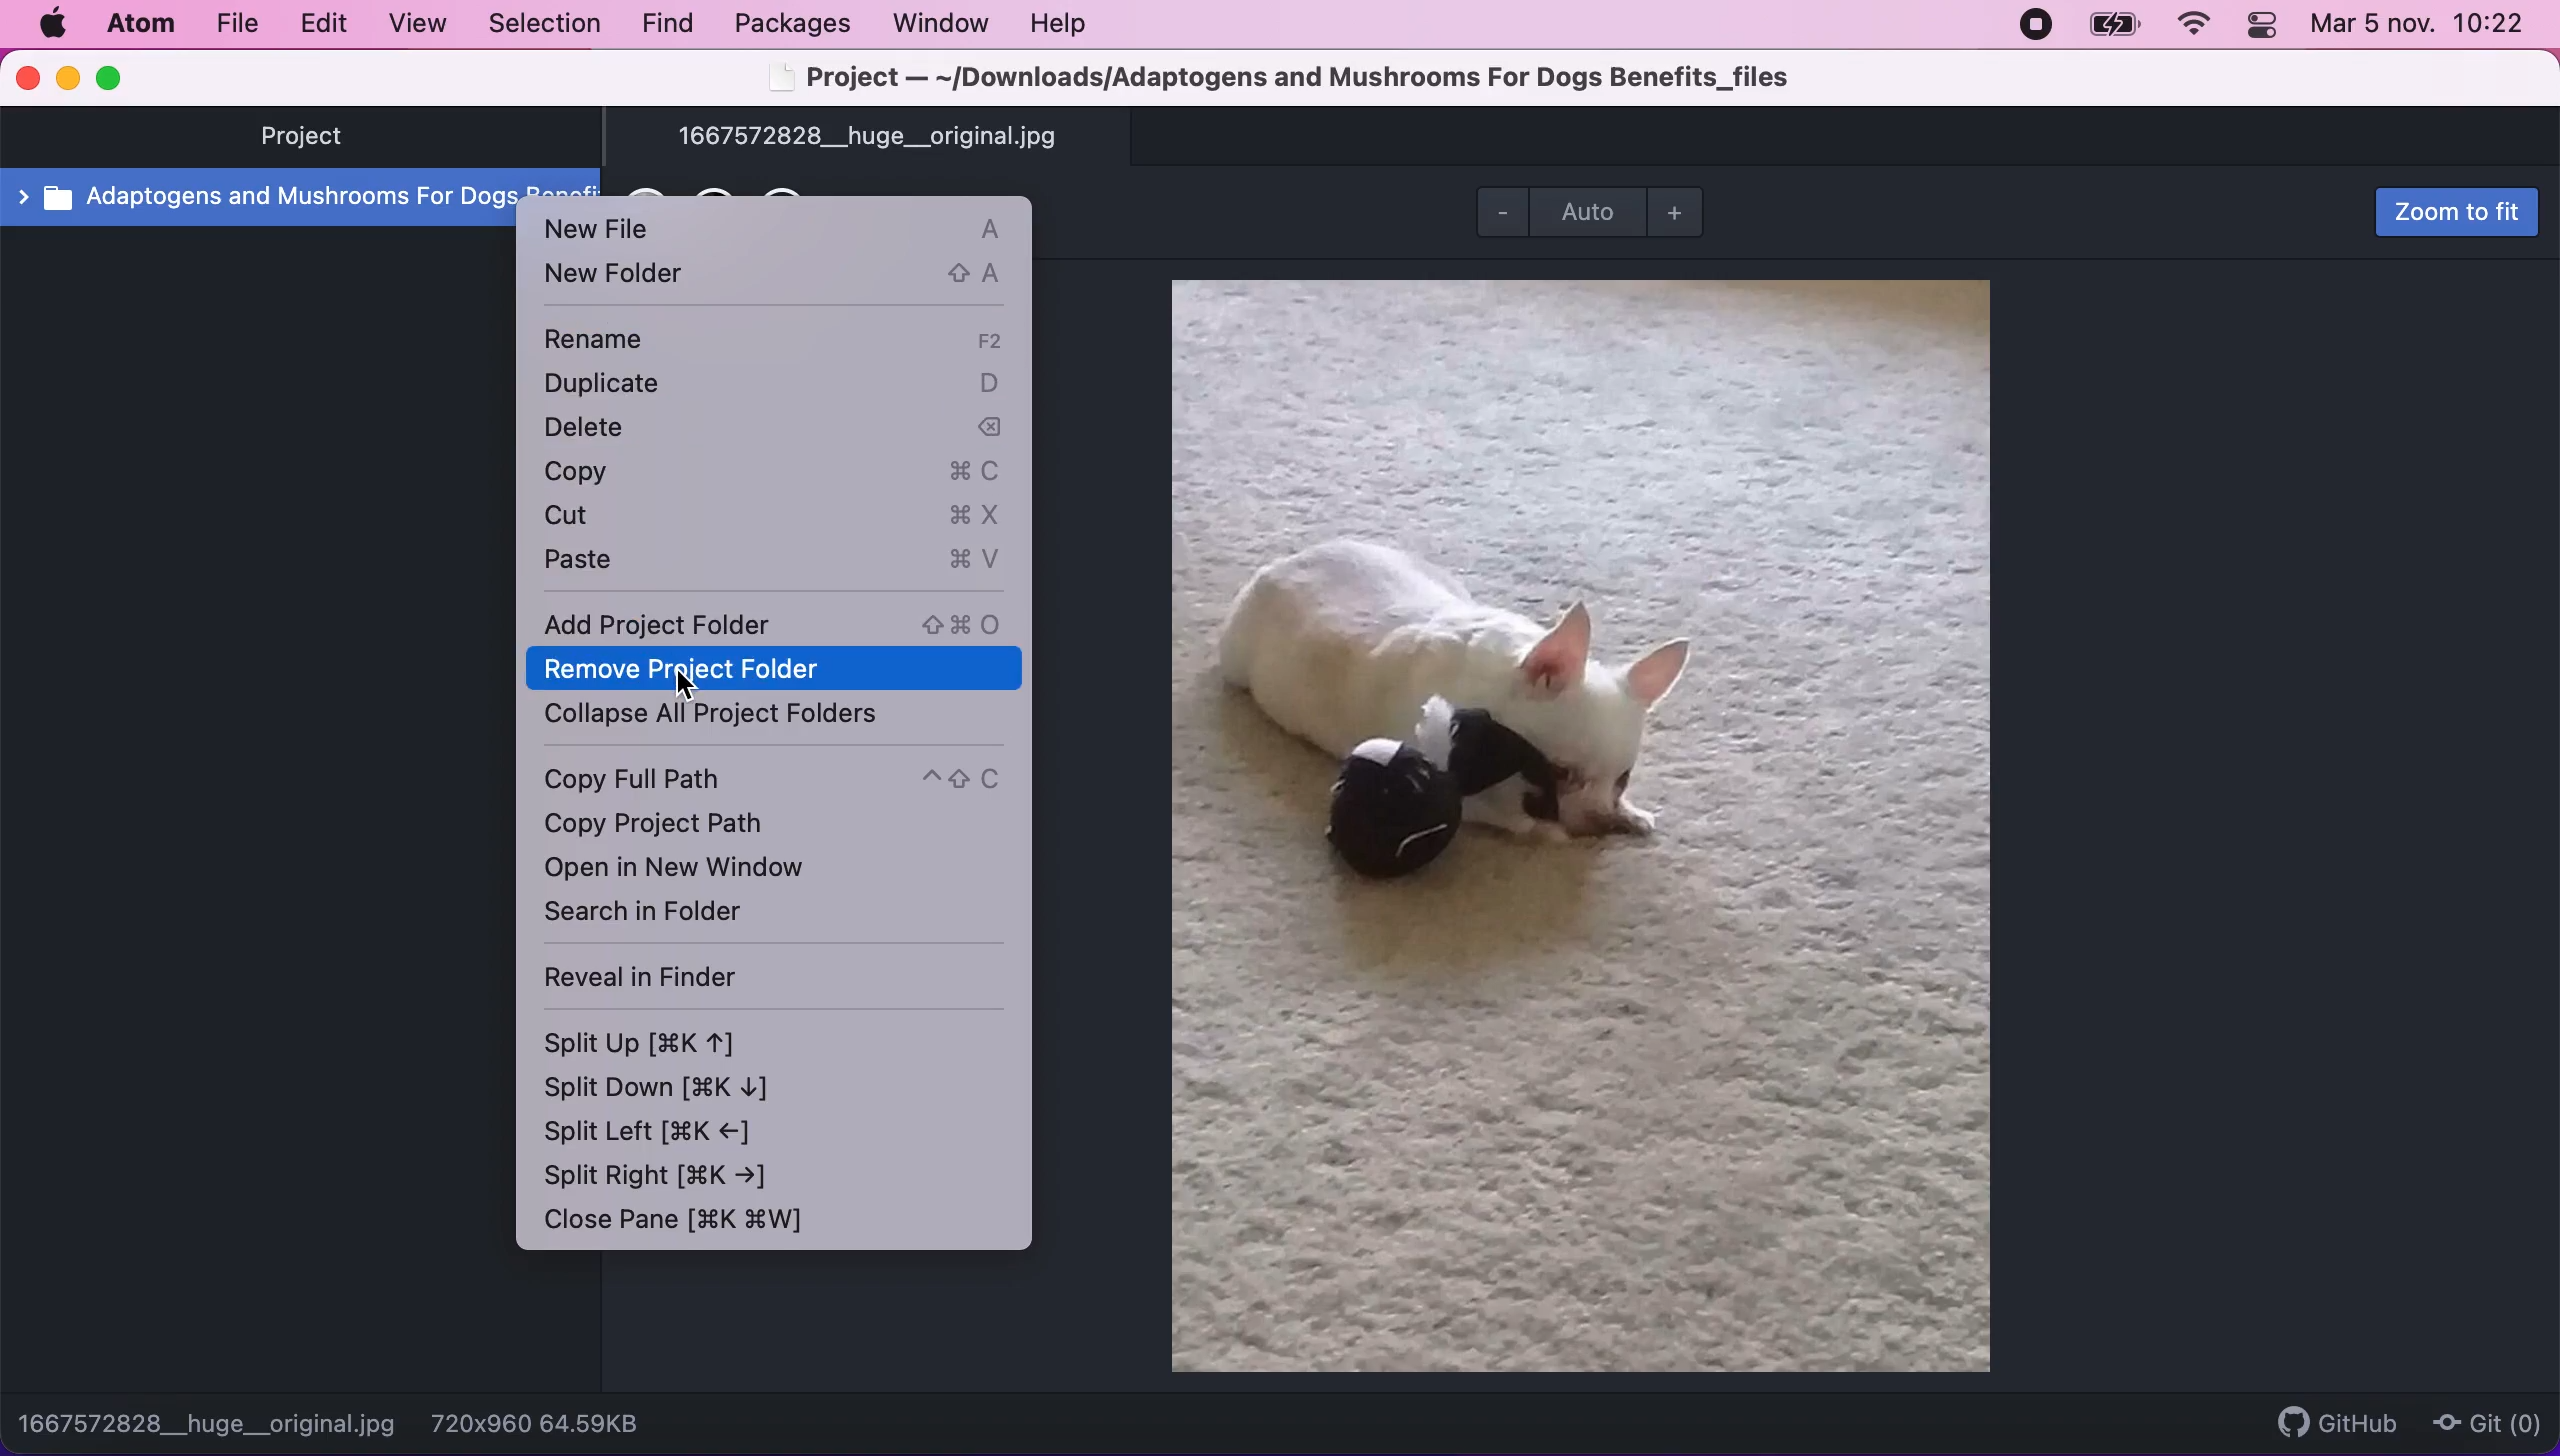  Describe the element at coordinates (29, 79) in the screenshot. I see `close` at that location.